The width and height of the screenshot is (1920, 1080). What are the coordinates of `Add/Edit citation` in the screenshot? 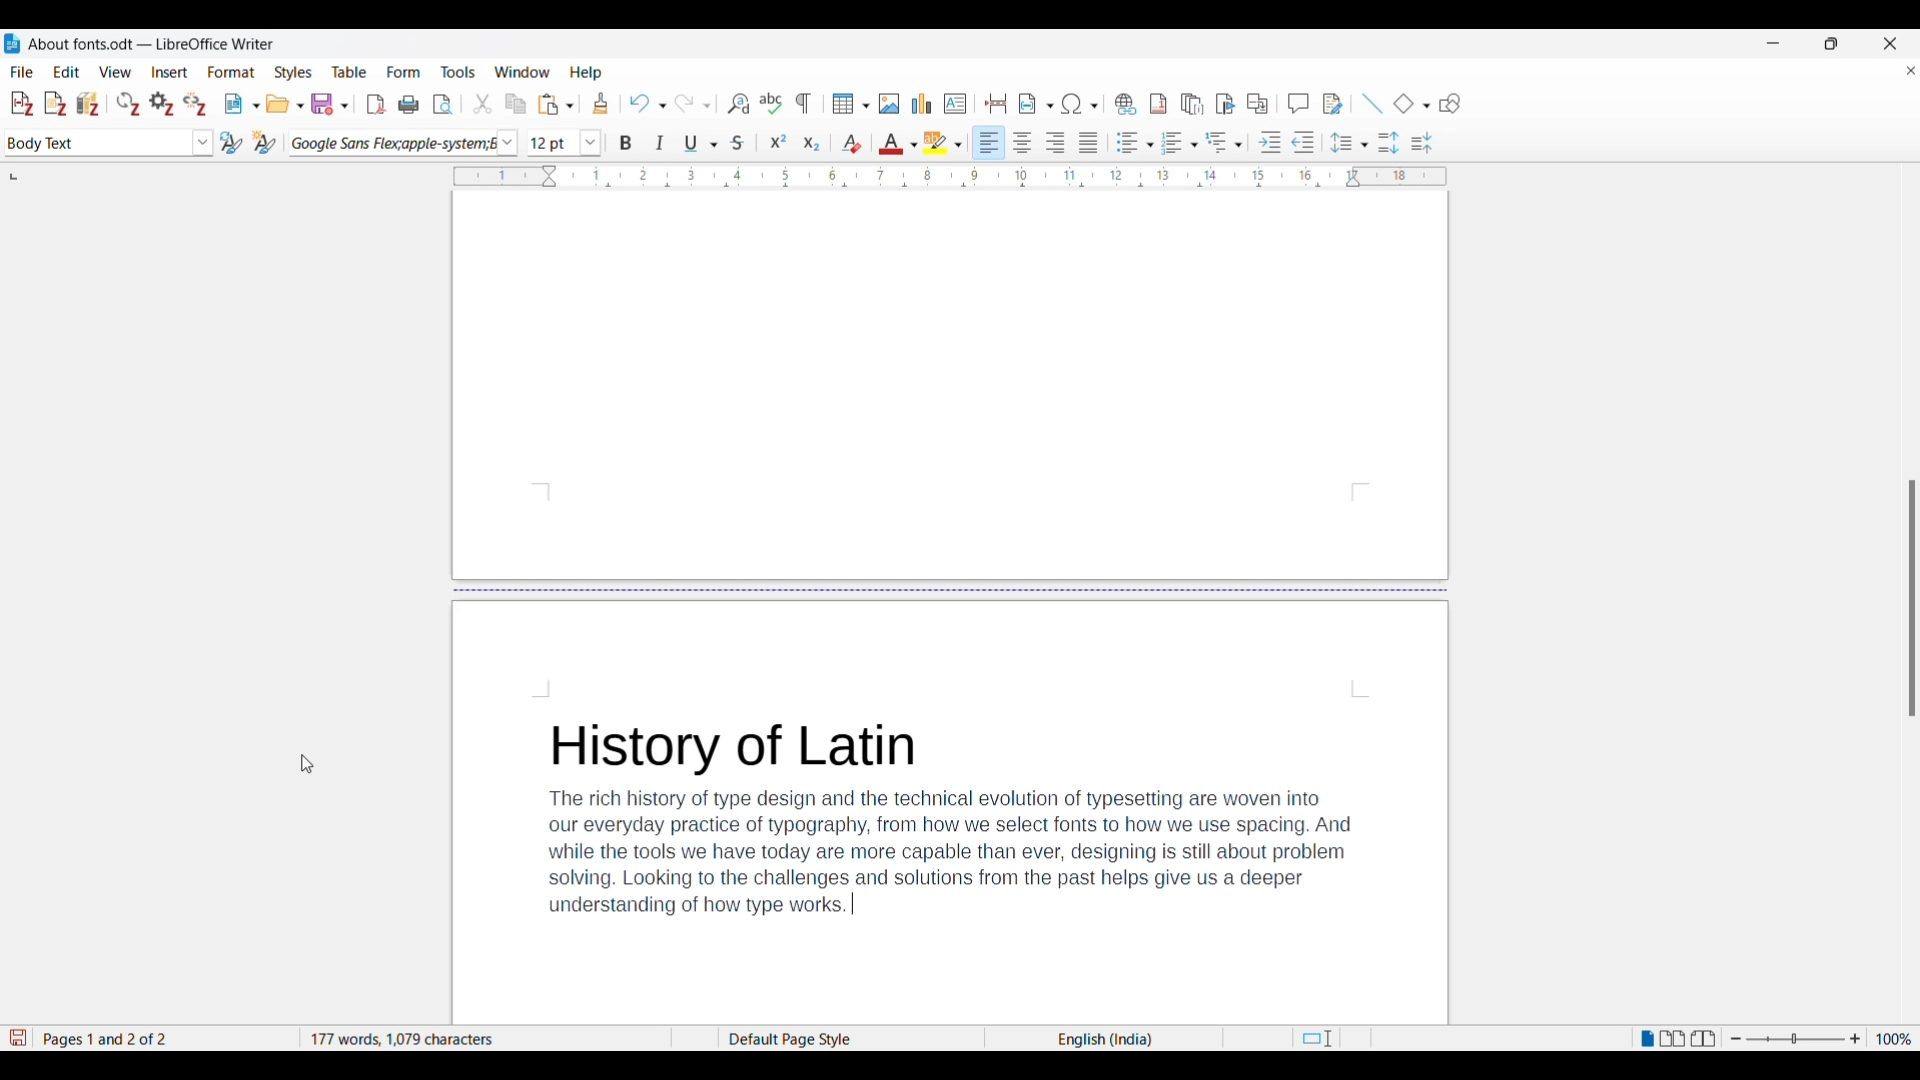 It's located at (21, 104).